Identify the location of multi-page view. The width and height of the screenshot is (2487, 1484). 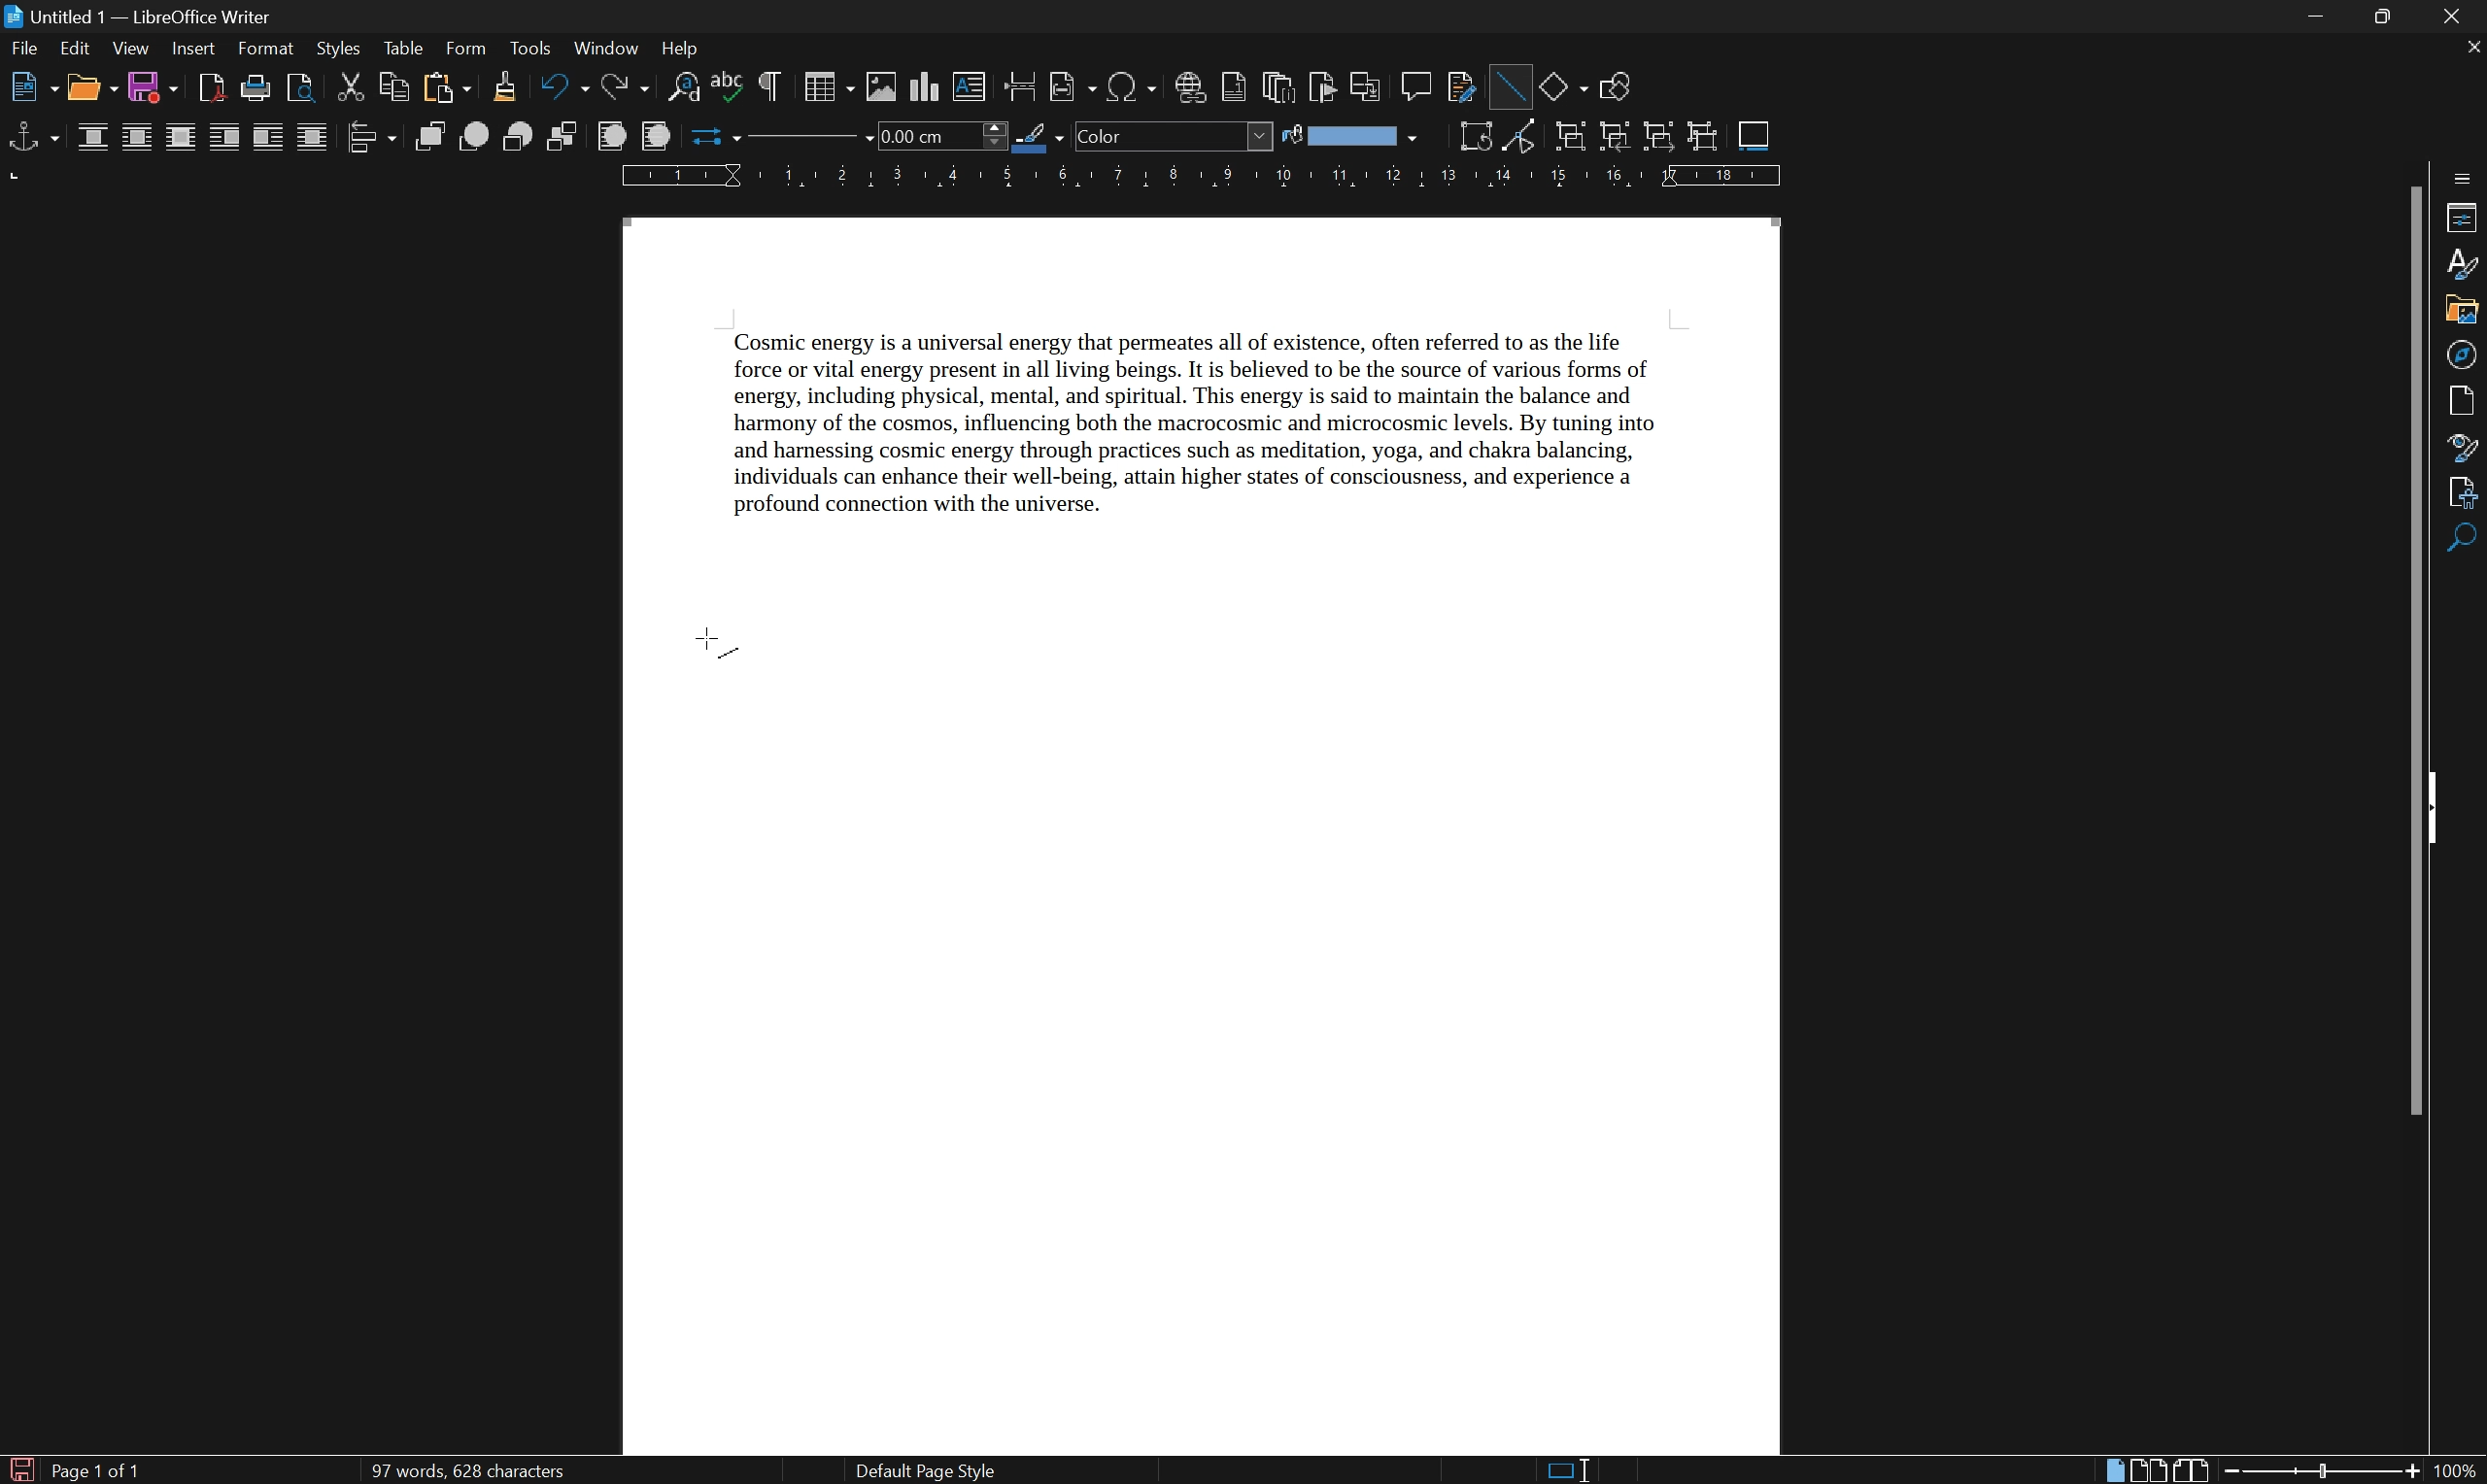
(2152, 1470).